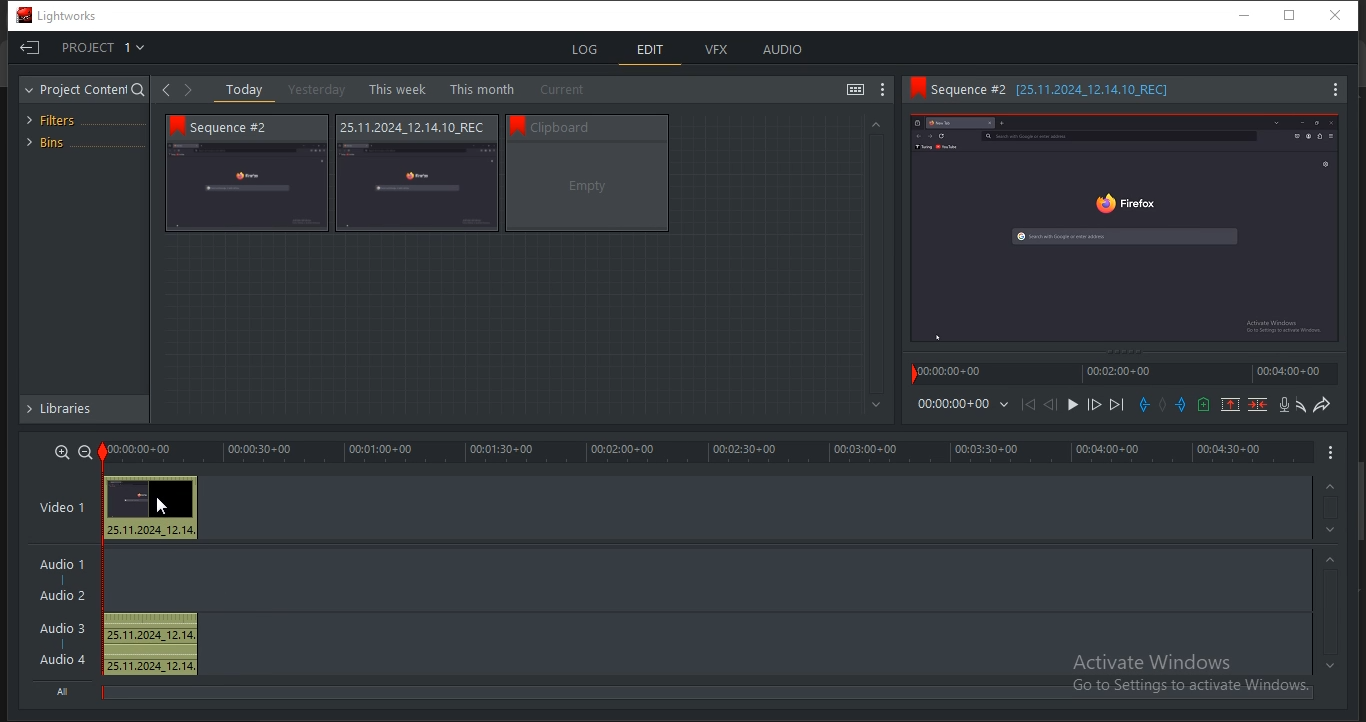  I want to click on remove a marked section, so click(1231, 405).